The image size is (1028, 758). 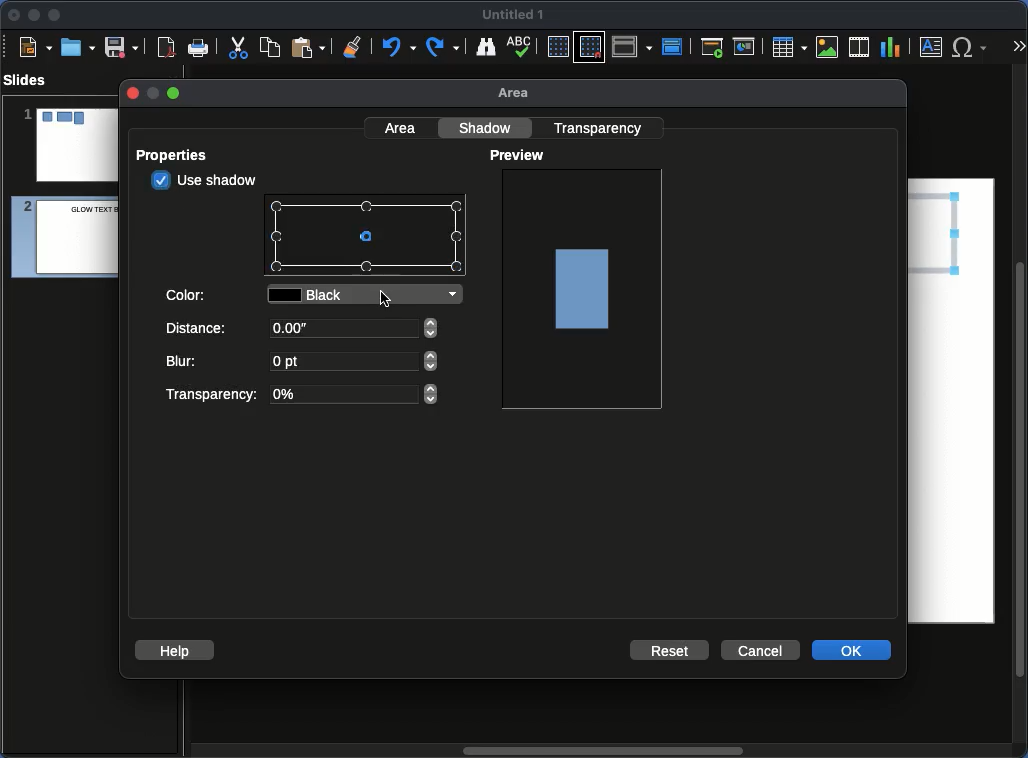 What do you see at coordinates (175, 649) in the screenshot?
I see `Help` at bounding box center [175, 649].